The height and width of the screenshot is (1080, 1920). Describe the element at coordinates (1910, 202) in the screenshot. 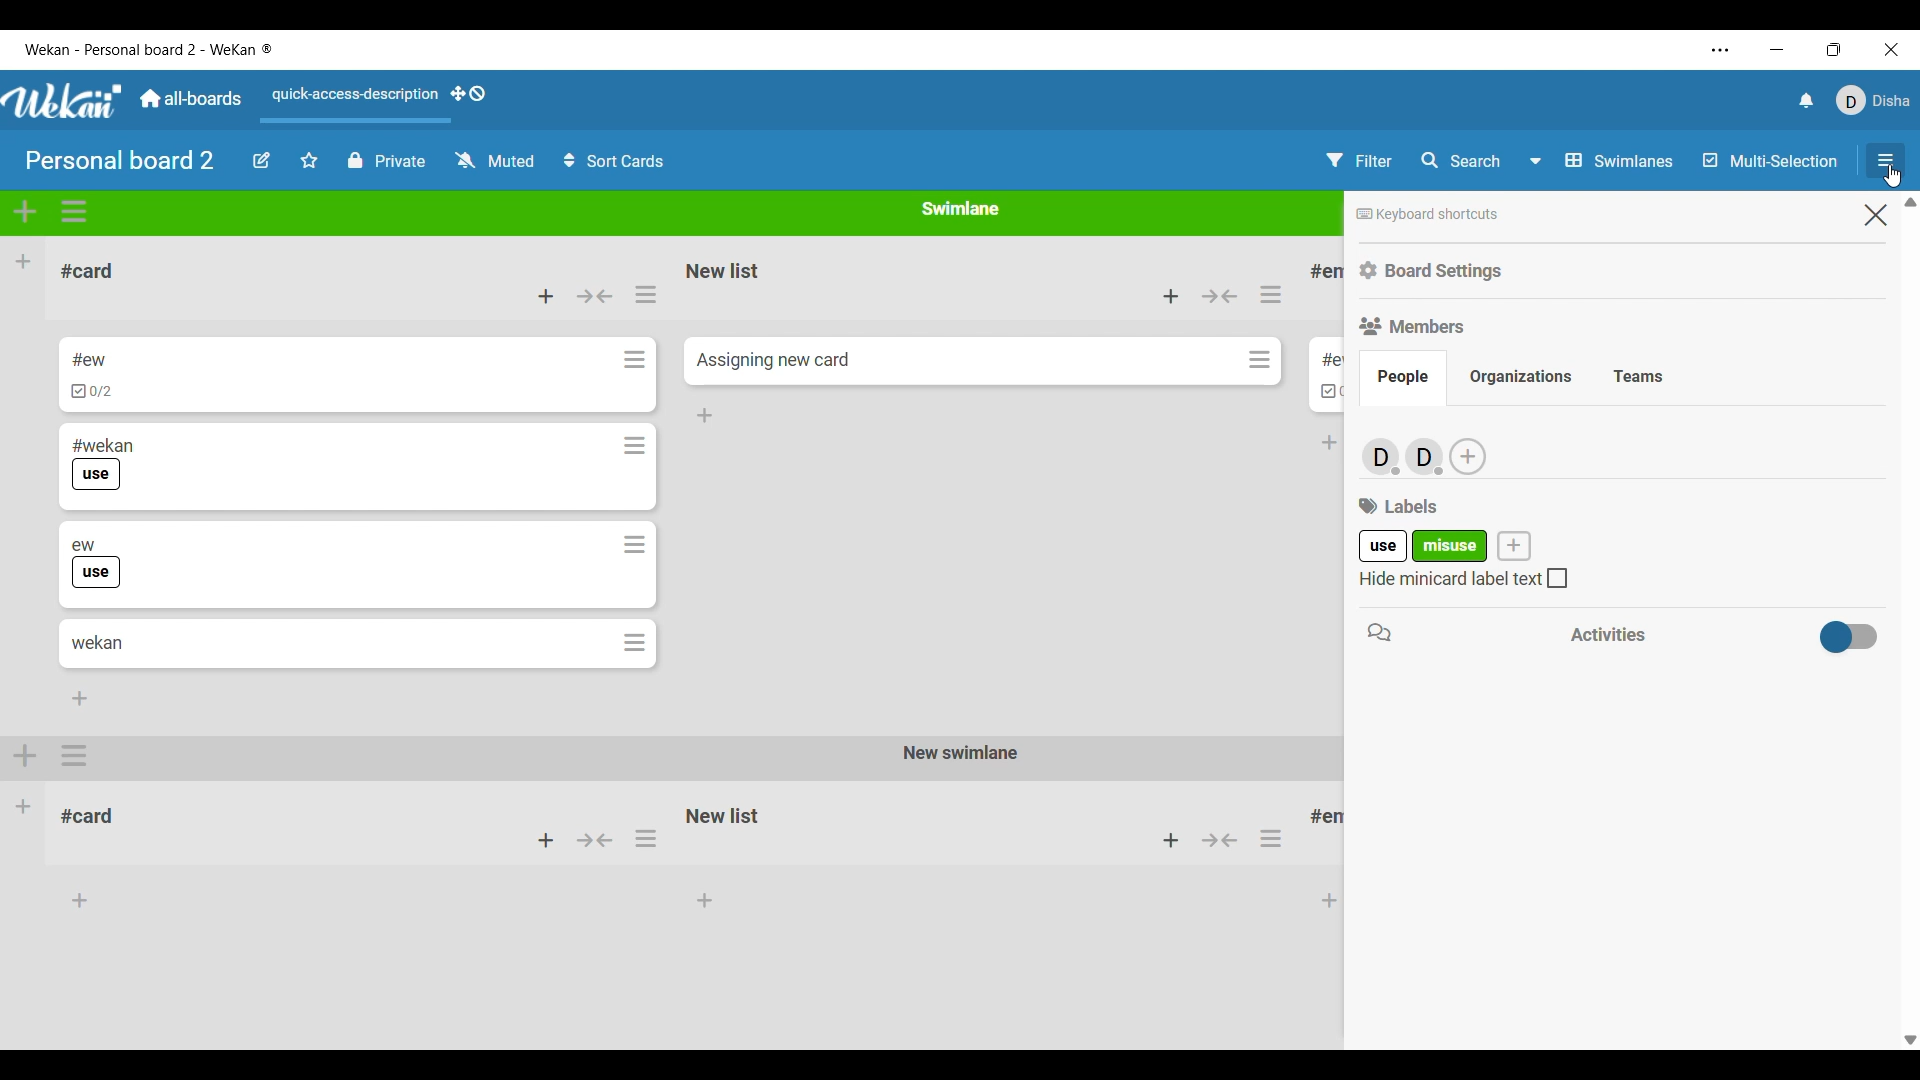

I see `Quick slide to top` at that location.